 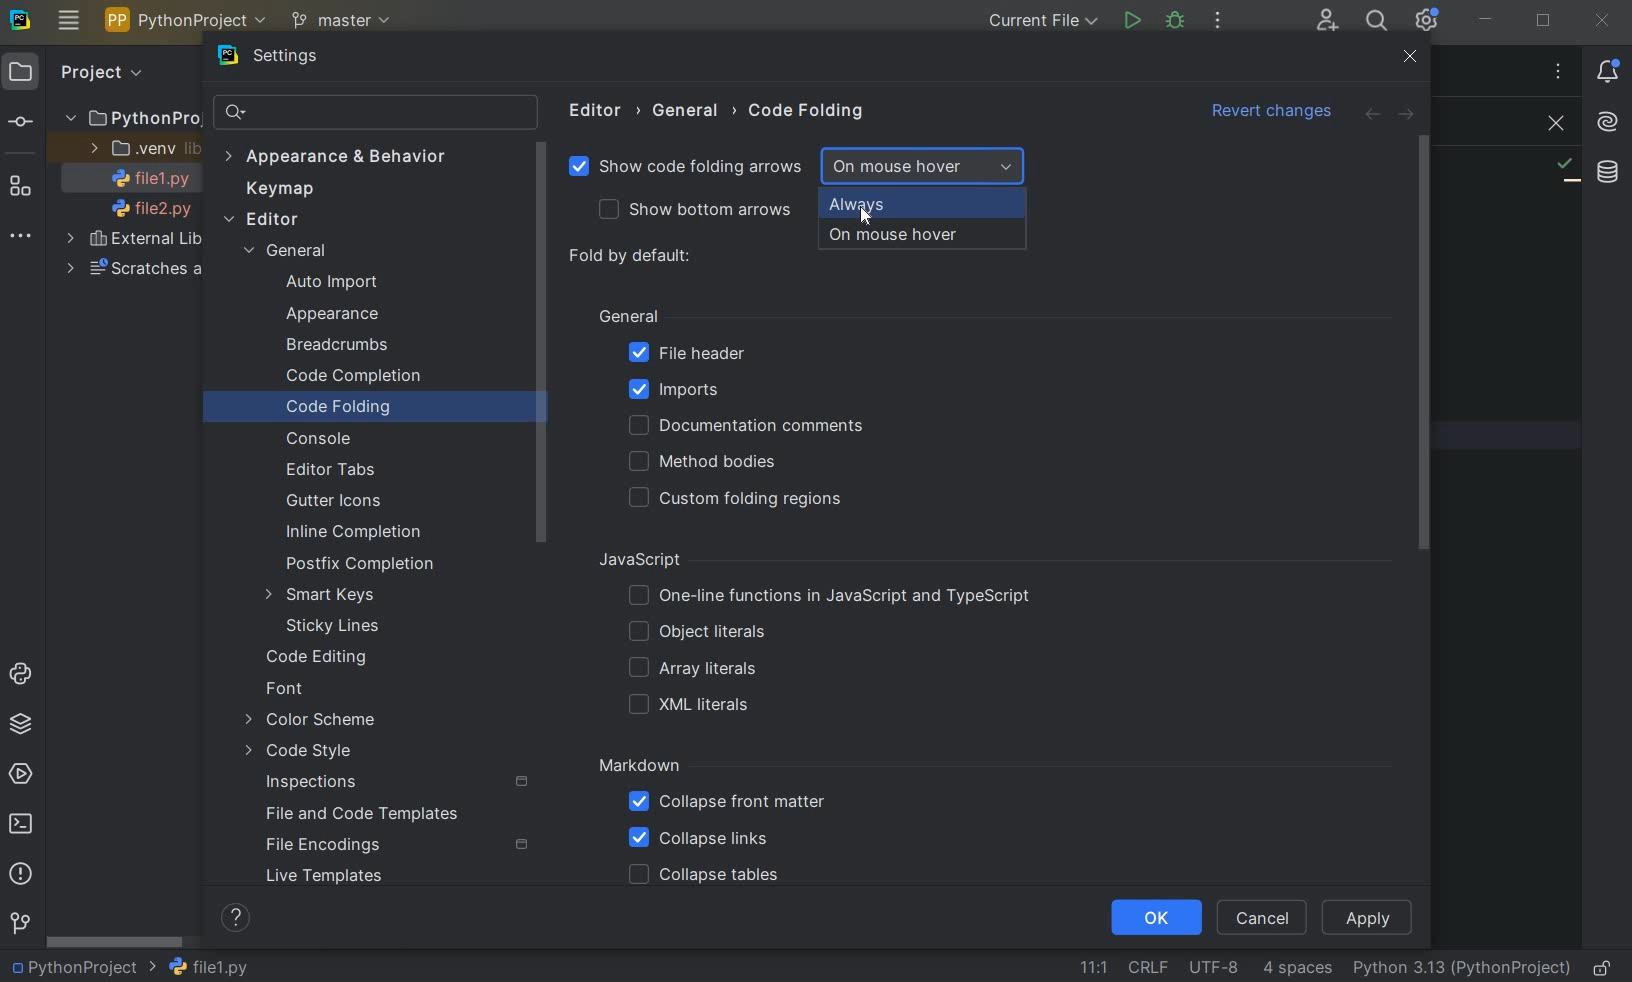 I want to click on DATABASE, so click(x=1608, y=171).